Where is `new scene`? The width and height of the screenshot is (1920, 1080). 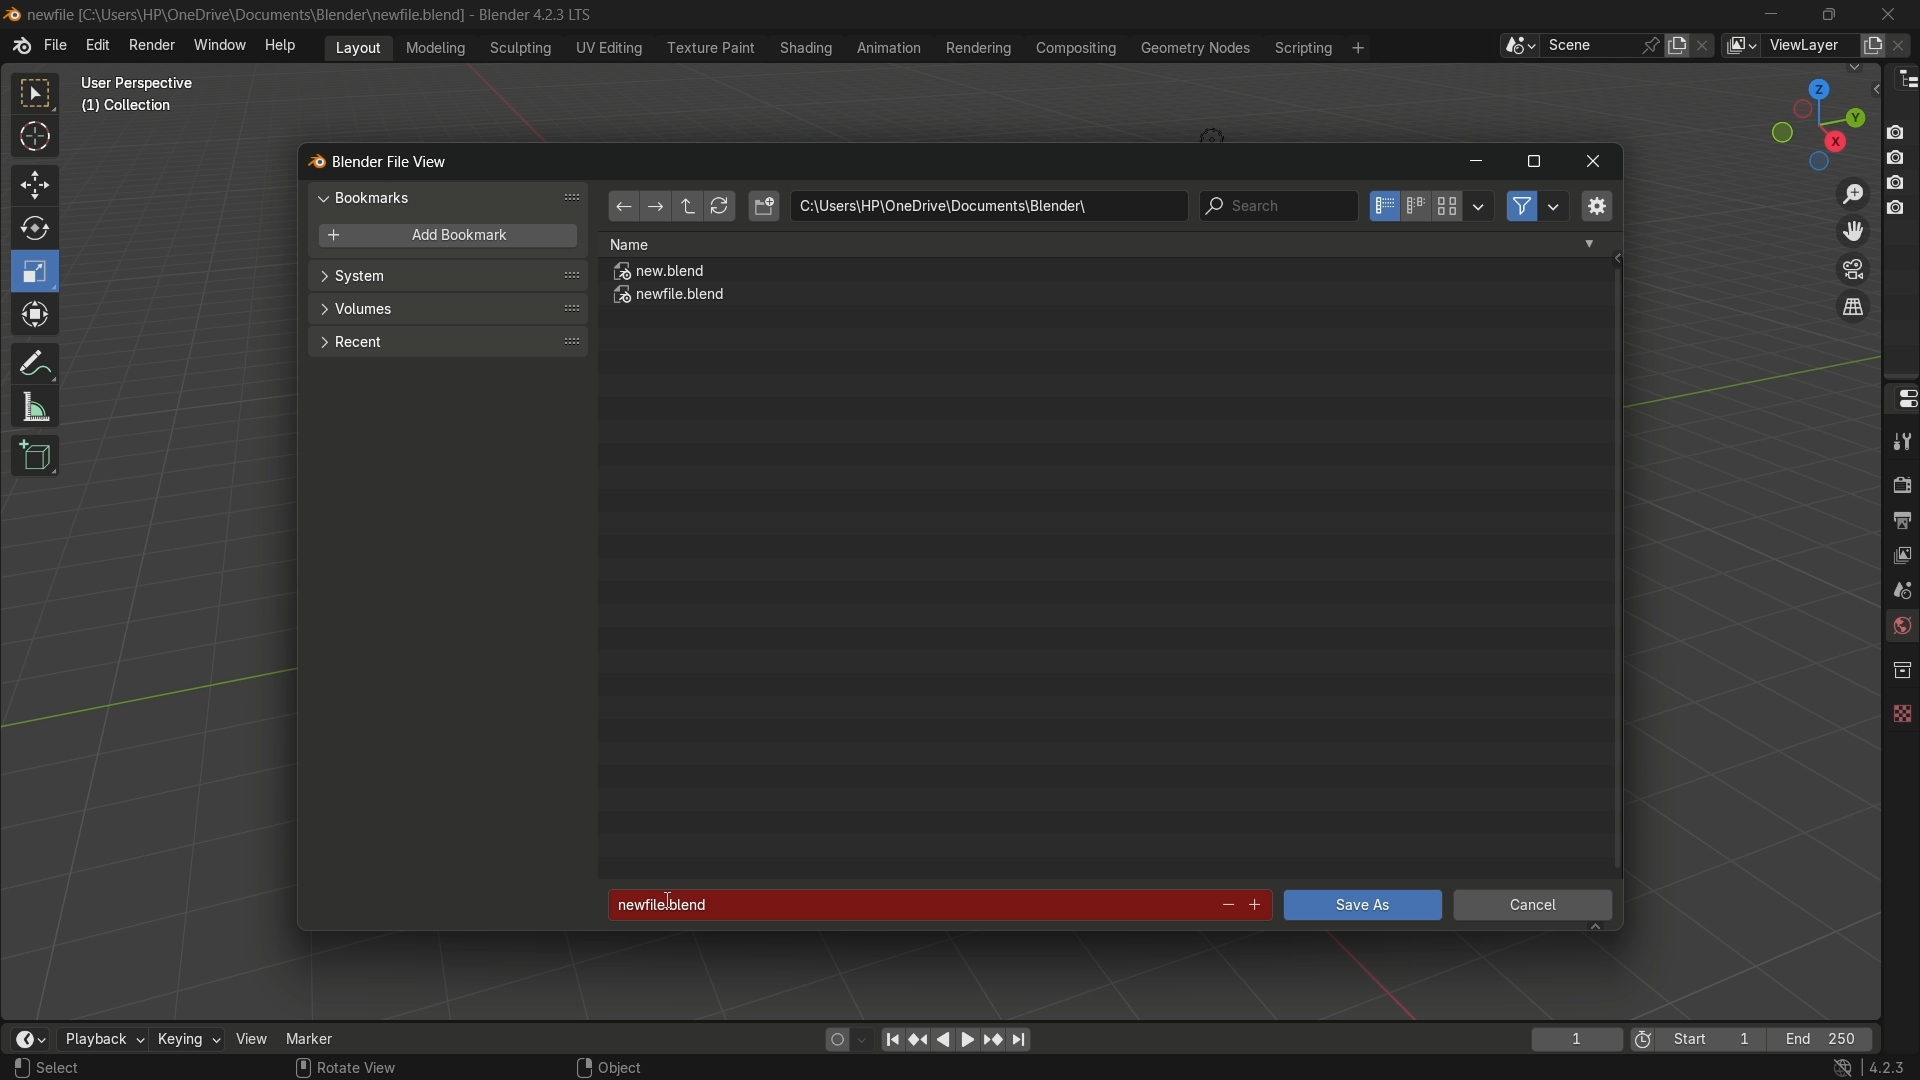
new scene is located at coordinates (1681, 45).